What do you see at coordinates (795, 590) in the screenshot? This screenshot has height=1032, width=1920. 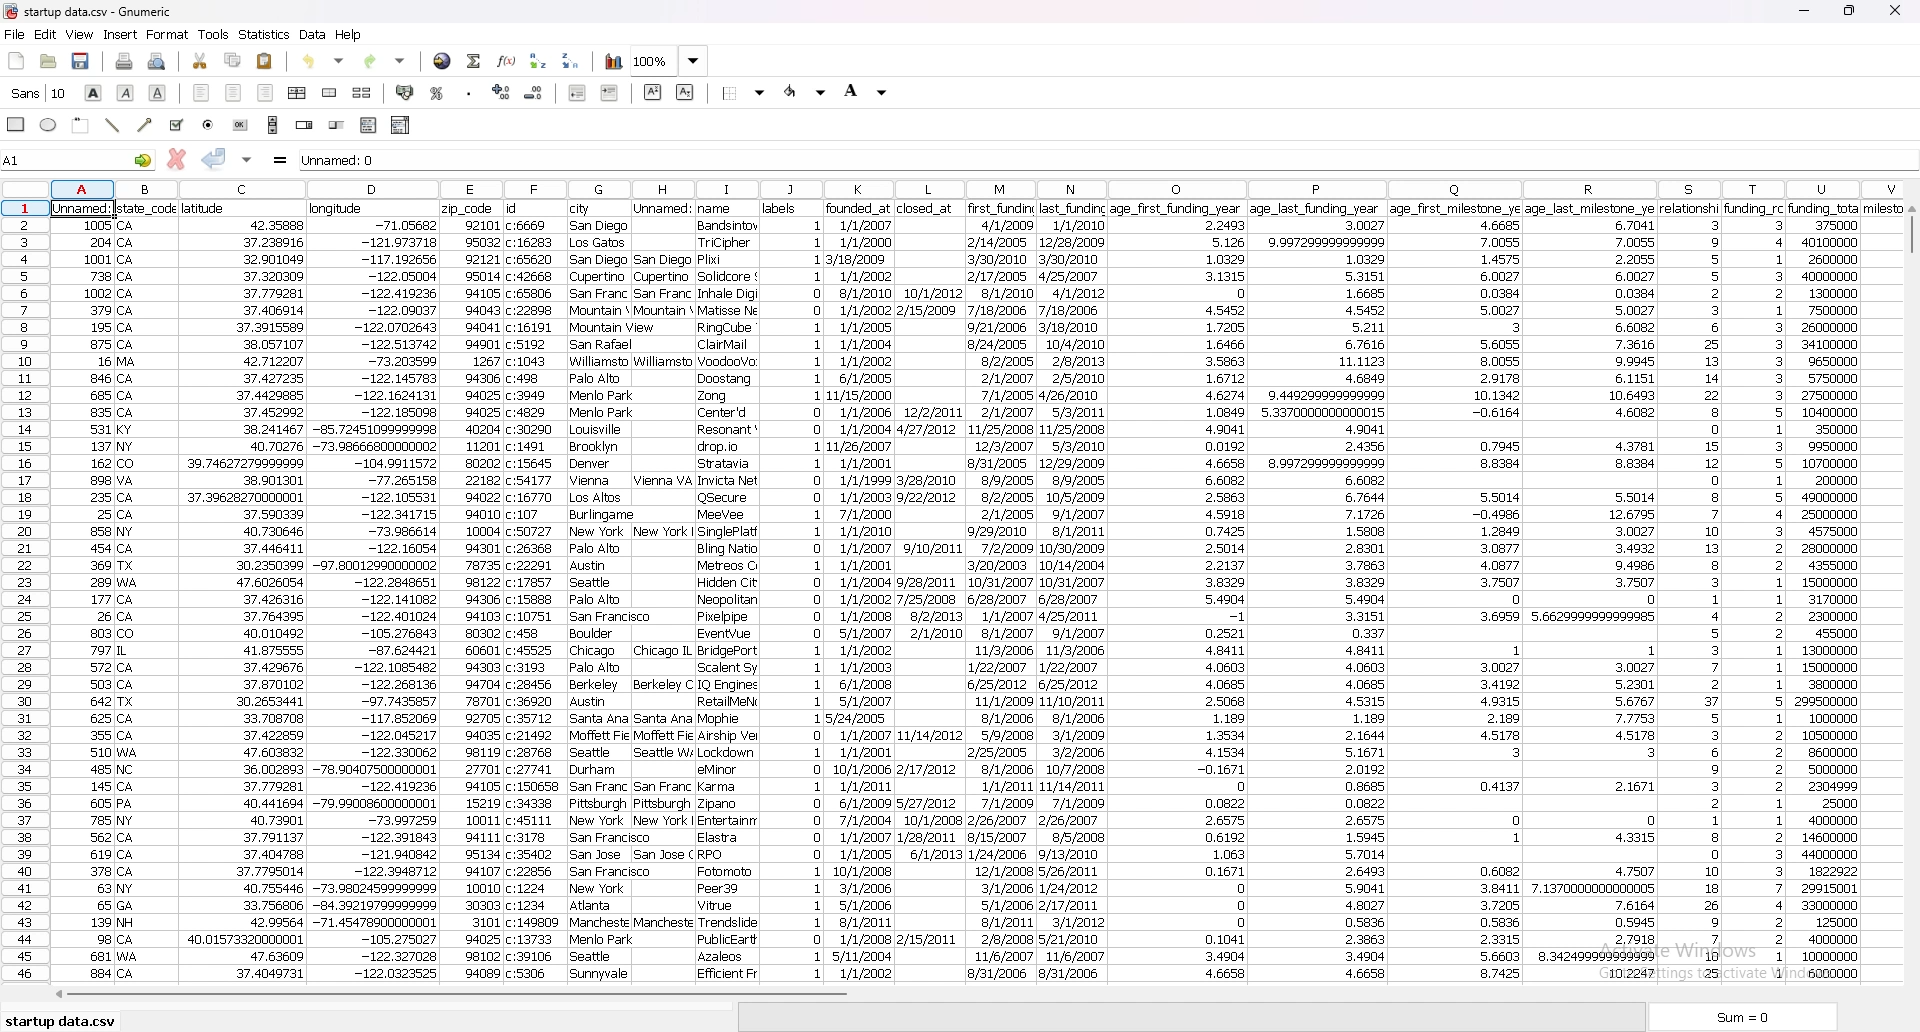 I see `data` at bounding box center [795, 590].